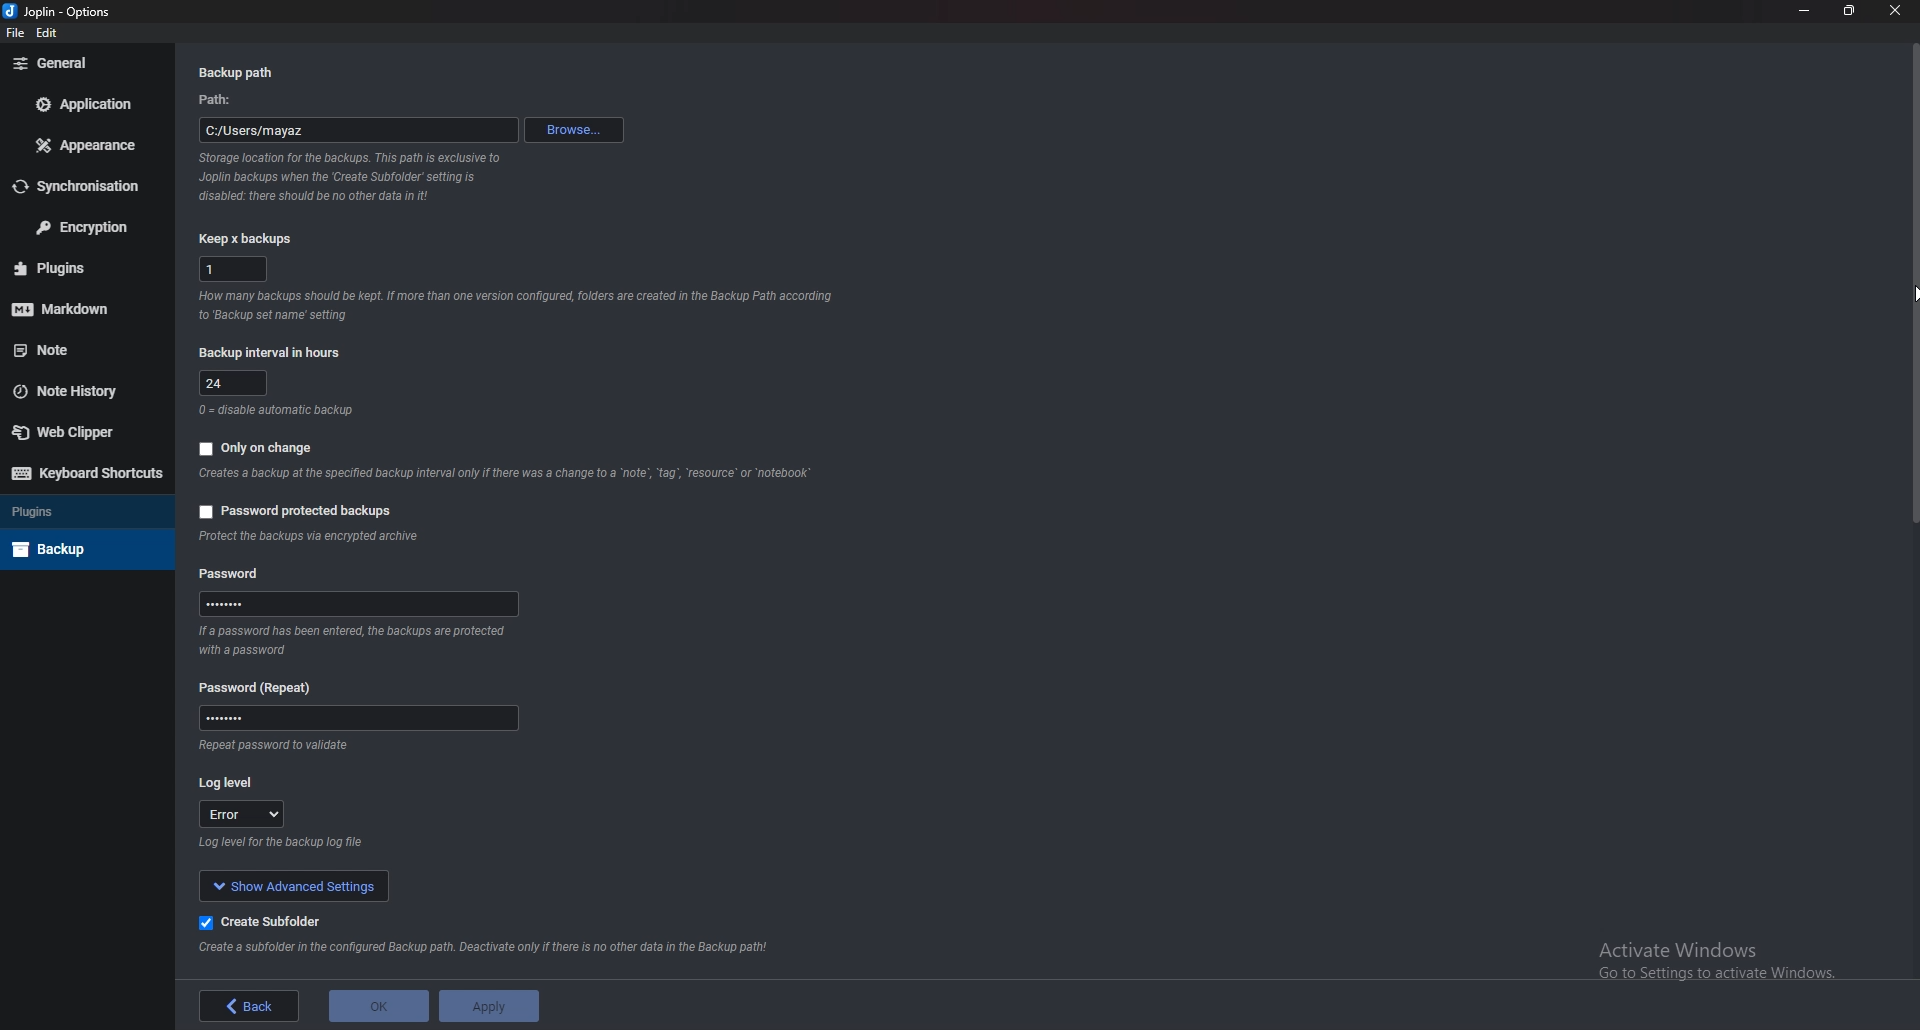 This screenshot has height=1030, width=1920. What do you see at coordinates (295, 884) in the screenshot?
I see `Show advanced settings` at bounding box center [295, 884].